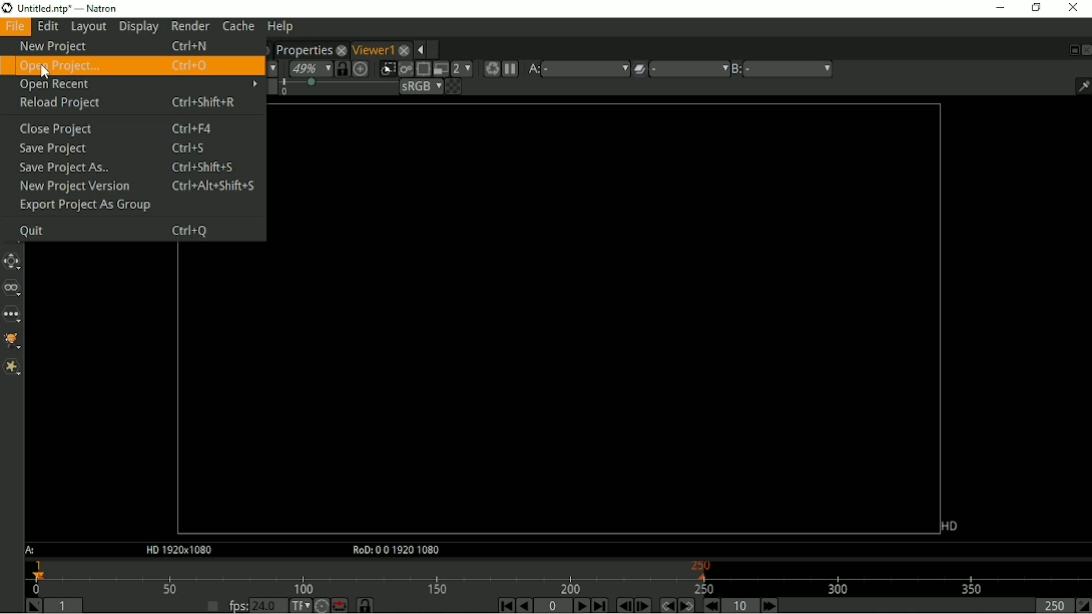 The image size is (1092, 614). I want to click on title, so click(89, 8).